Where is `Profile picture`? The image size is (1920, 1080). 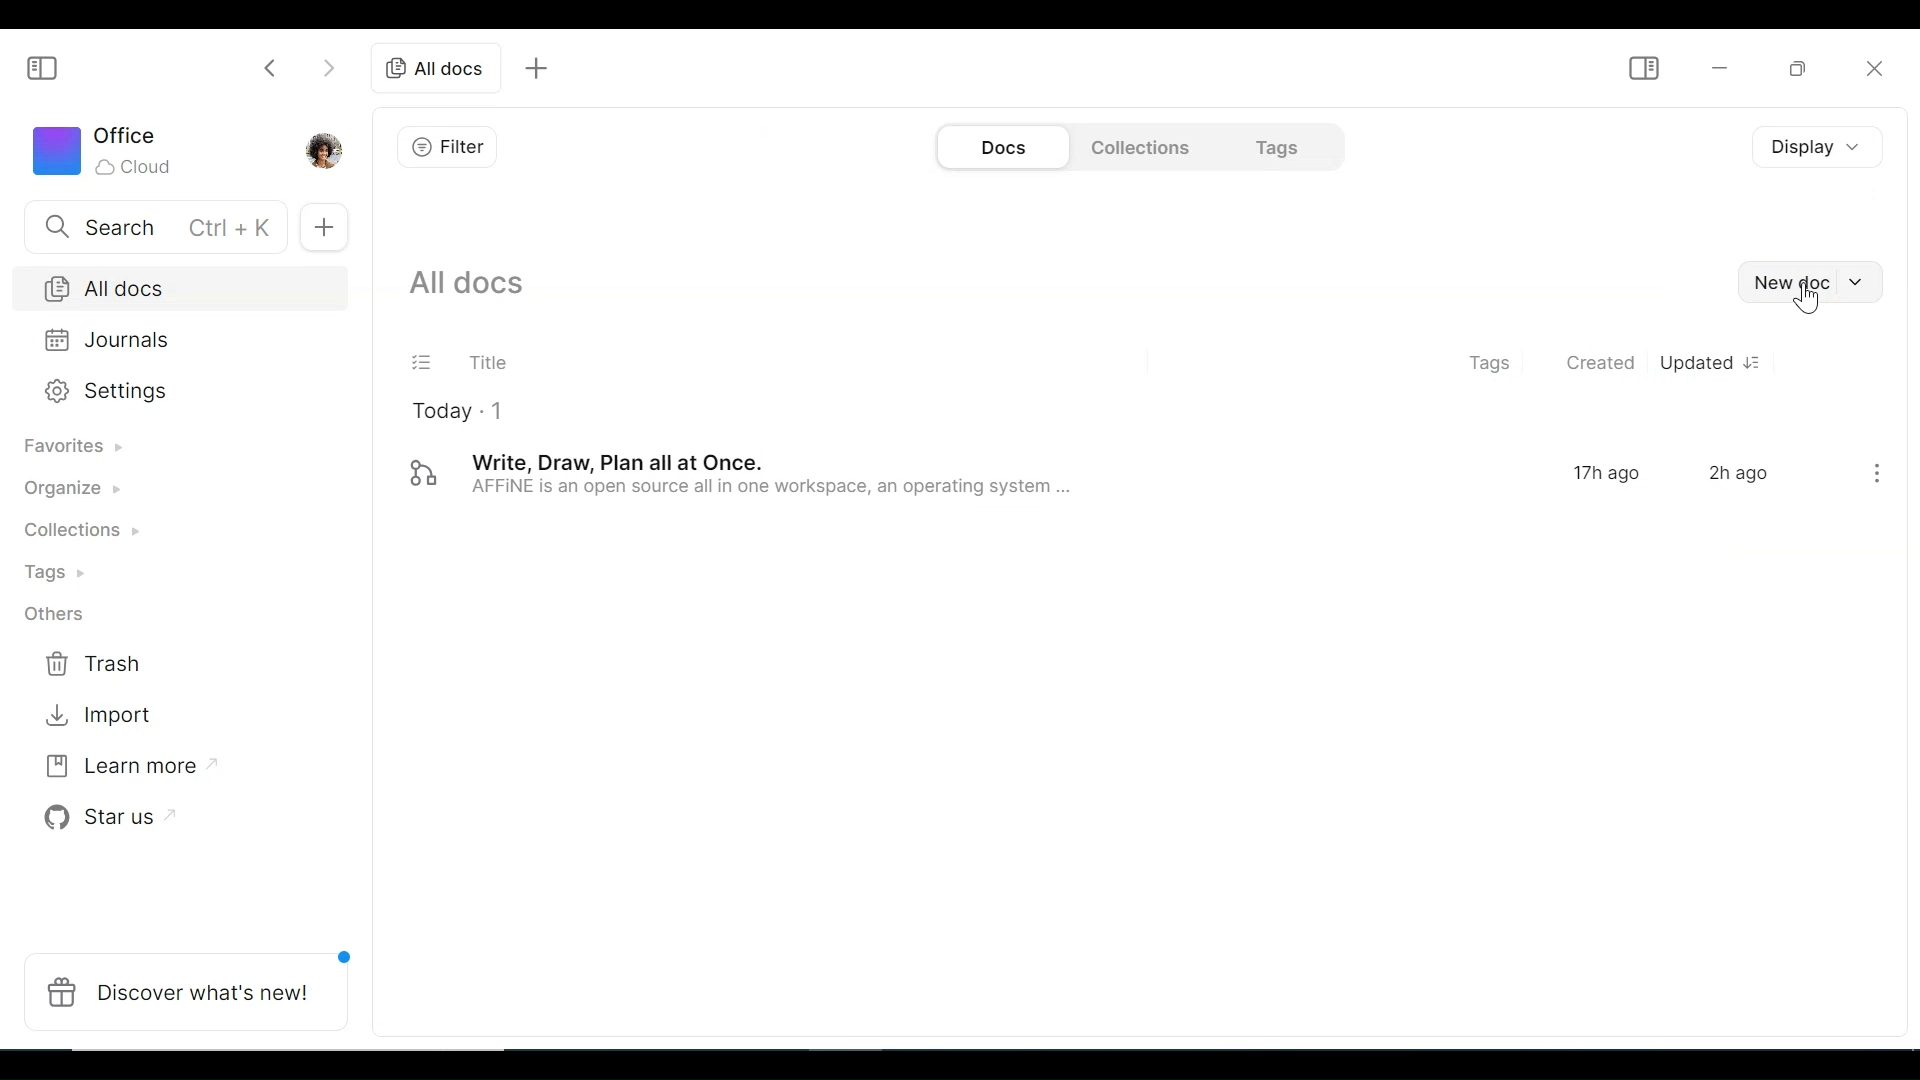
Profile picture is located at coordinates (325, 149).